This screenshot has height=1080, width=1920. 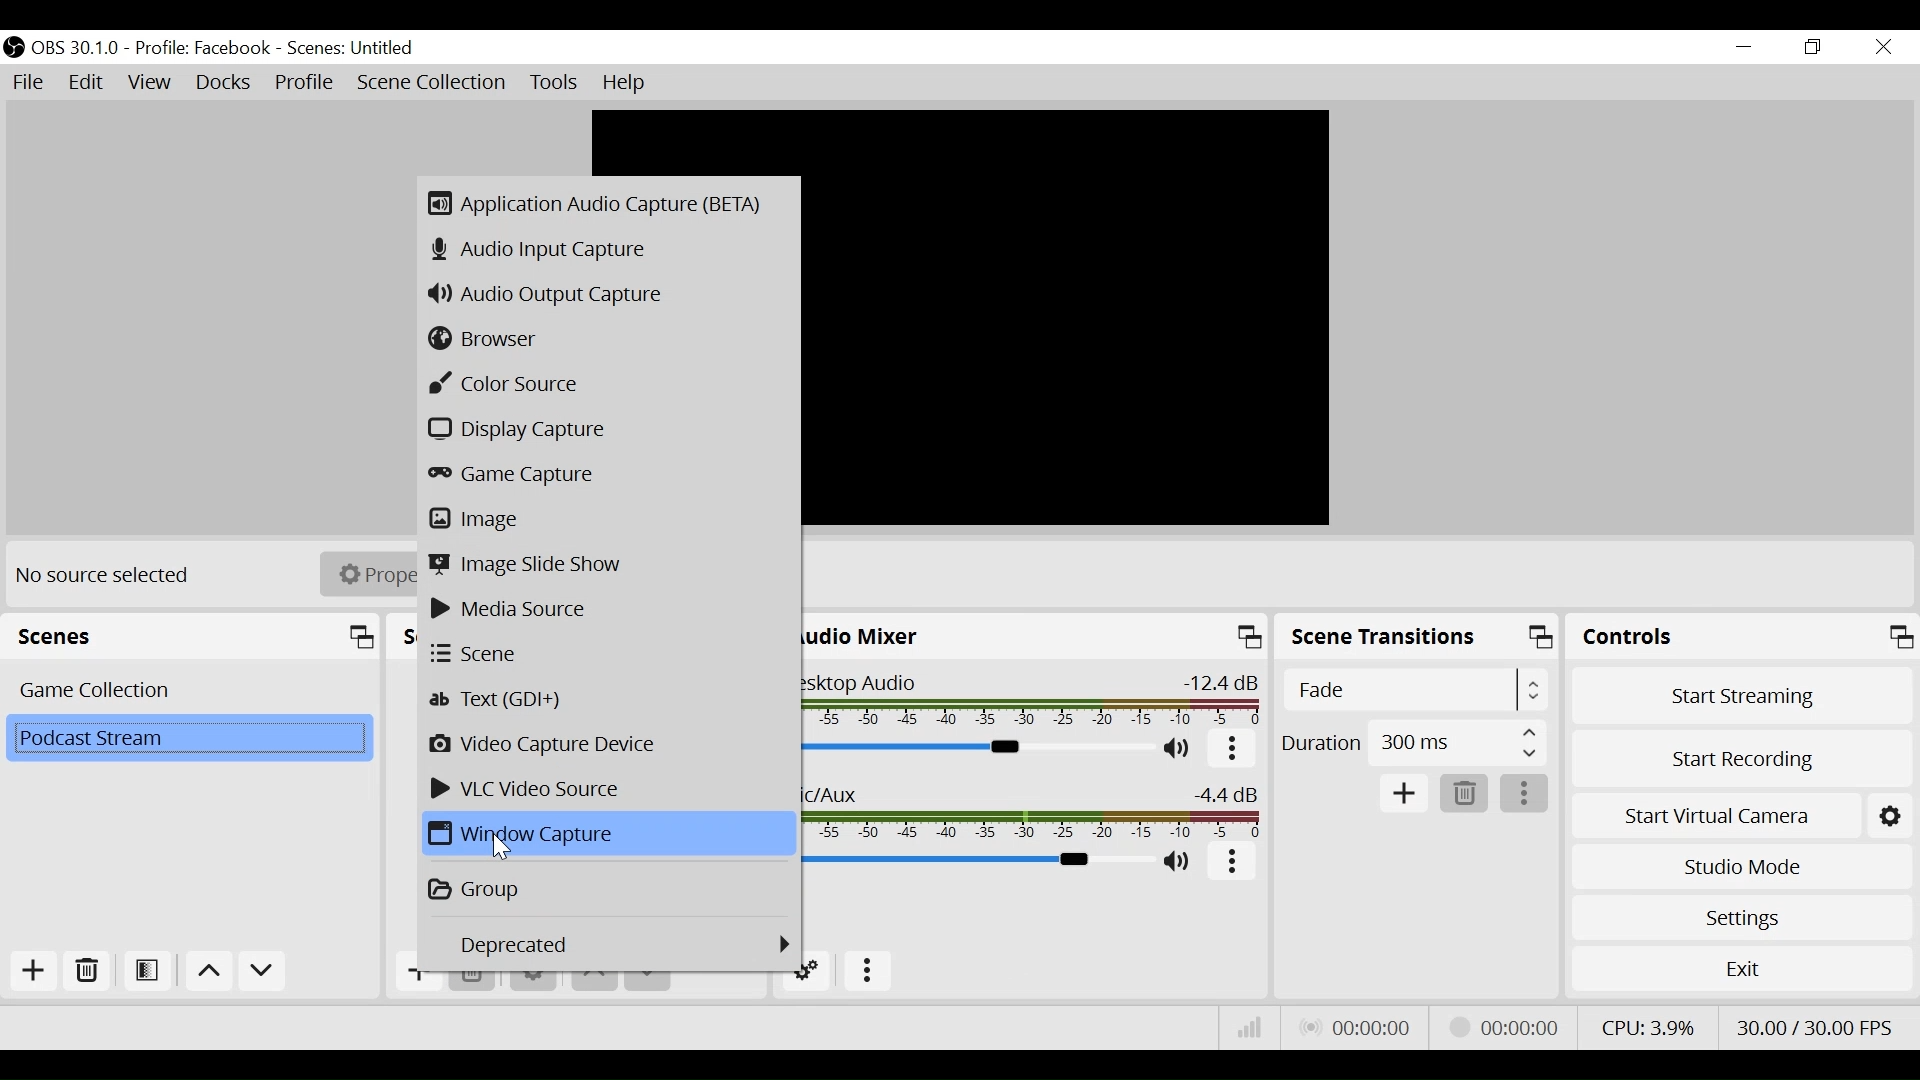 What do you see at coordinates (228, 48) in the screenshot?
I see `OBS 30.1.0 - Profile Facebook - Scenes Untitled` at bounding box center [228, 48].